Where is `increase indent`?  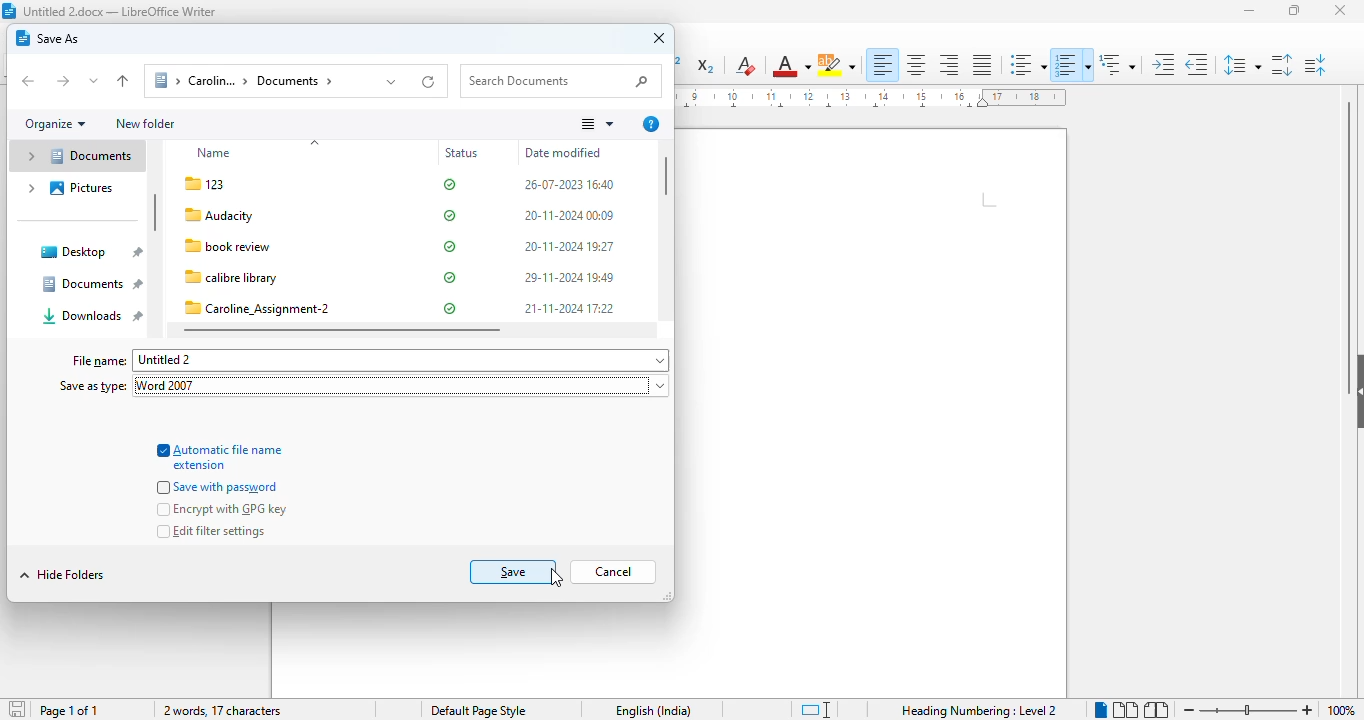 increase indent is located at coordinates (1164, 64).